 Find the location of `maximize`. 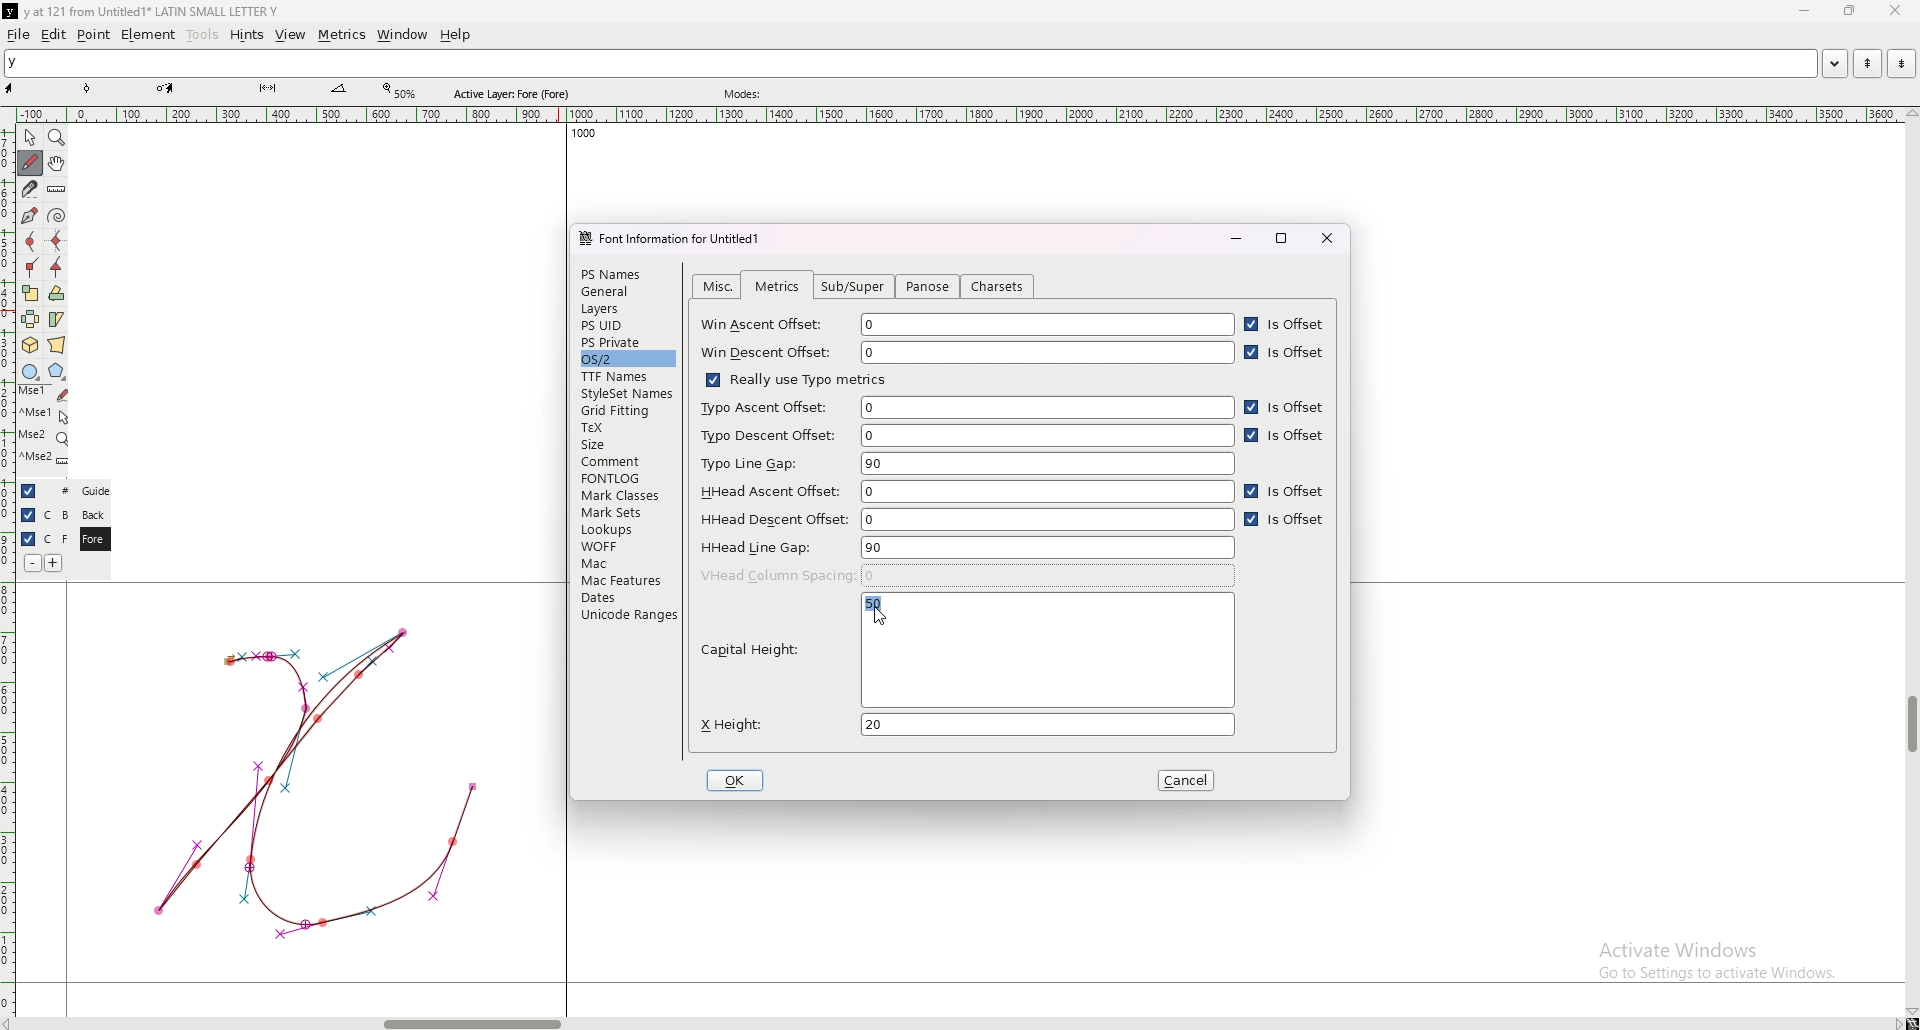

maximize is located at coordinates (1283, 238).